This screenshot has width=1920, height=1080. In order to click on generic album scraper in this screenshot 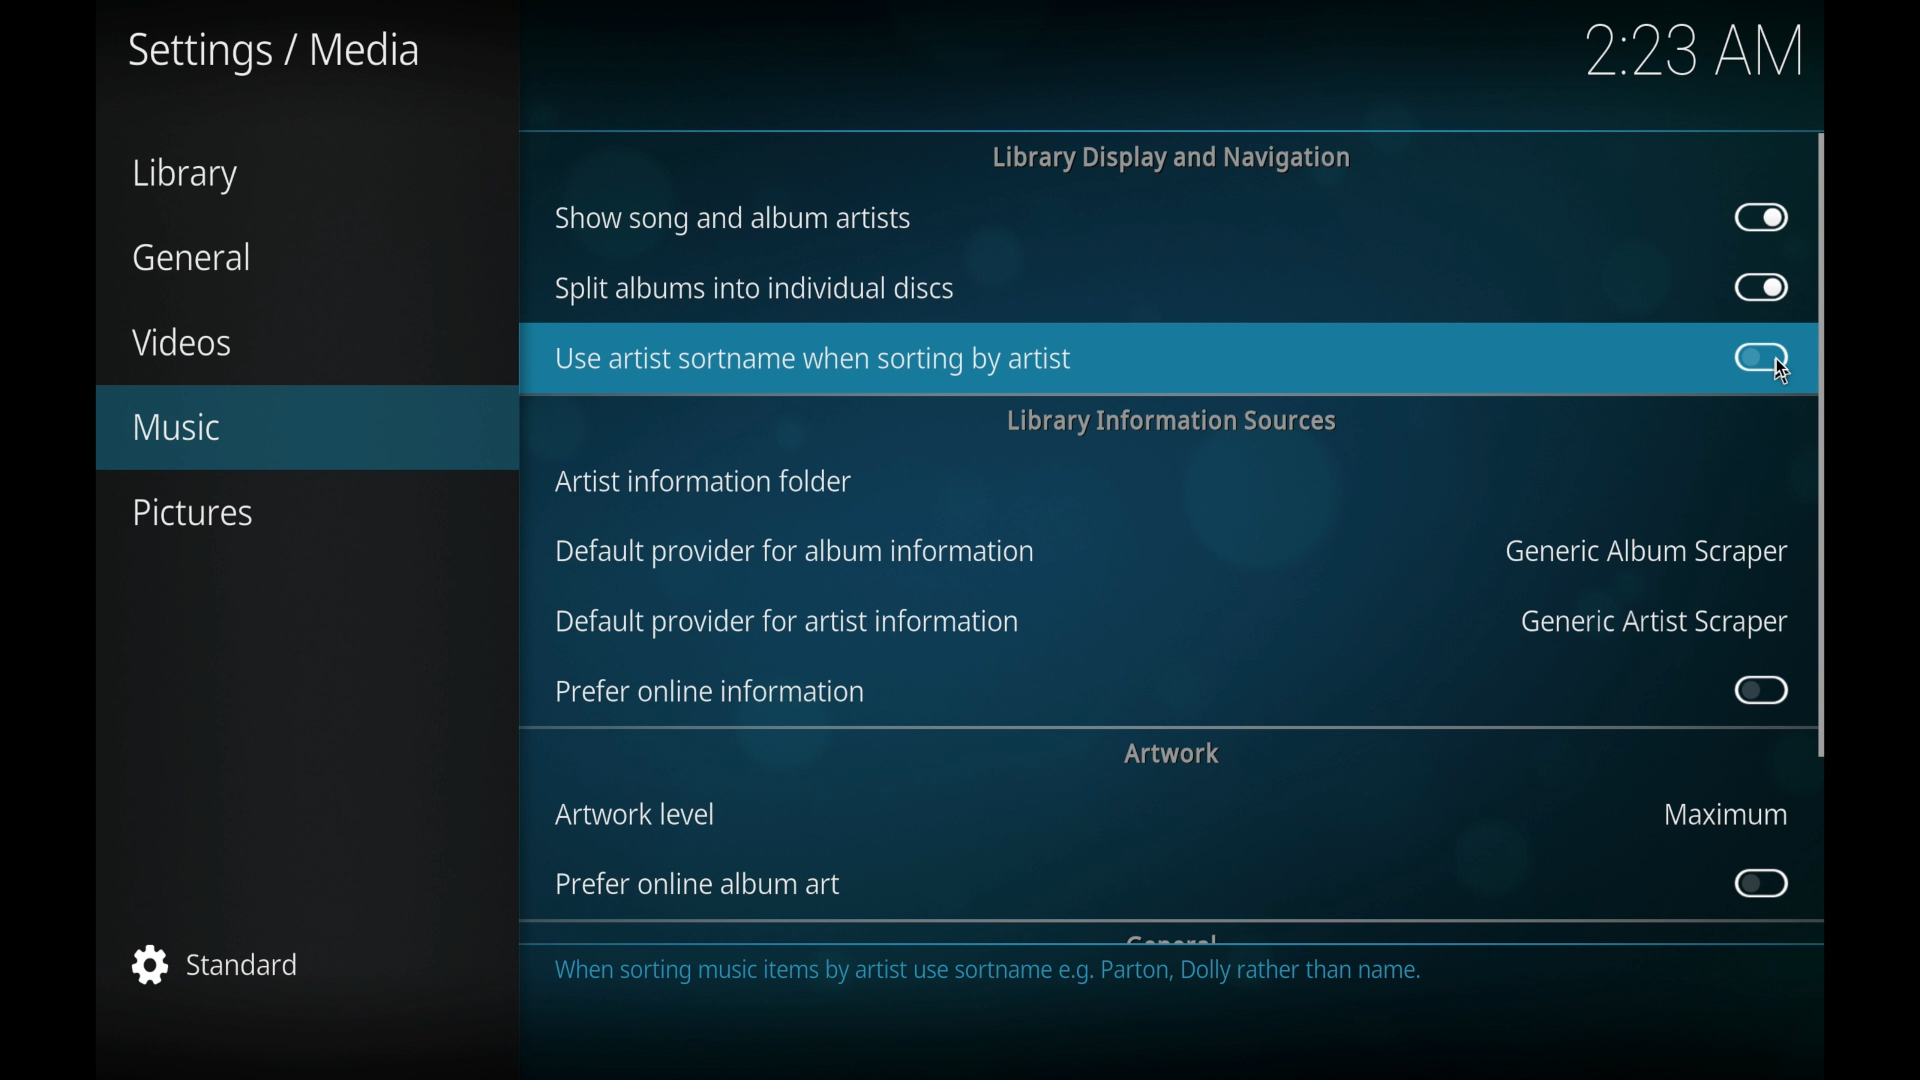, I will do `click(1642, 553)`.